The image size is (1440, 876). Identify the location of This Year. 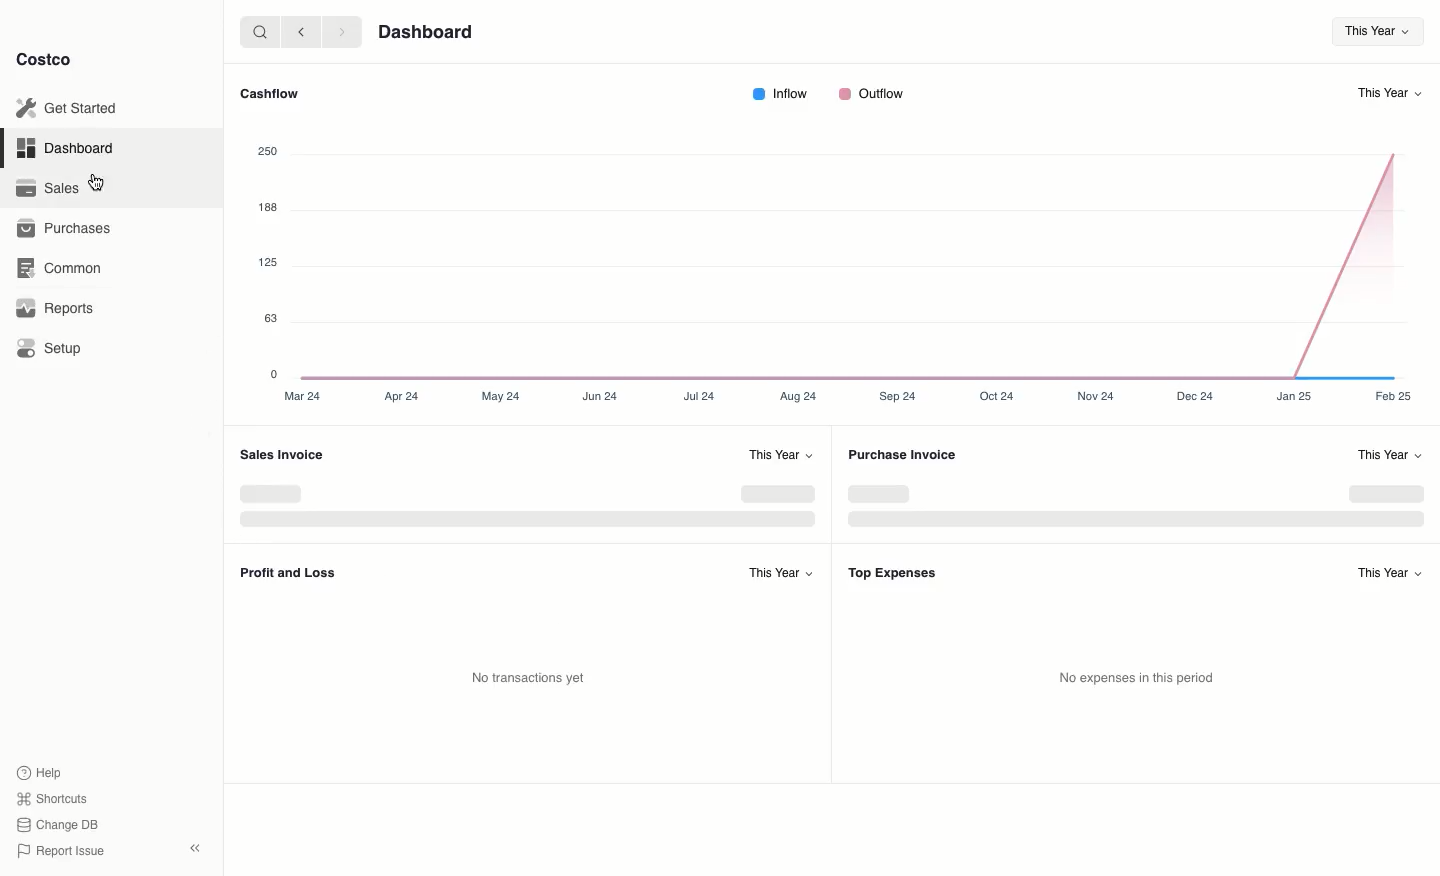
(1390, 571).